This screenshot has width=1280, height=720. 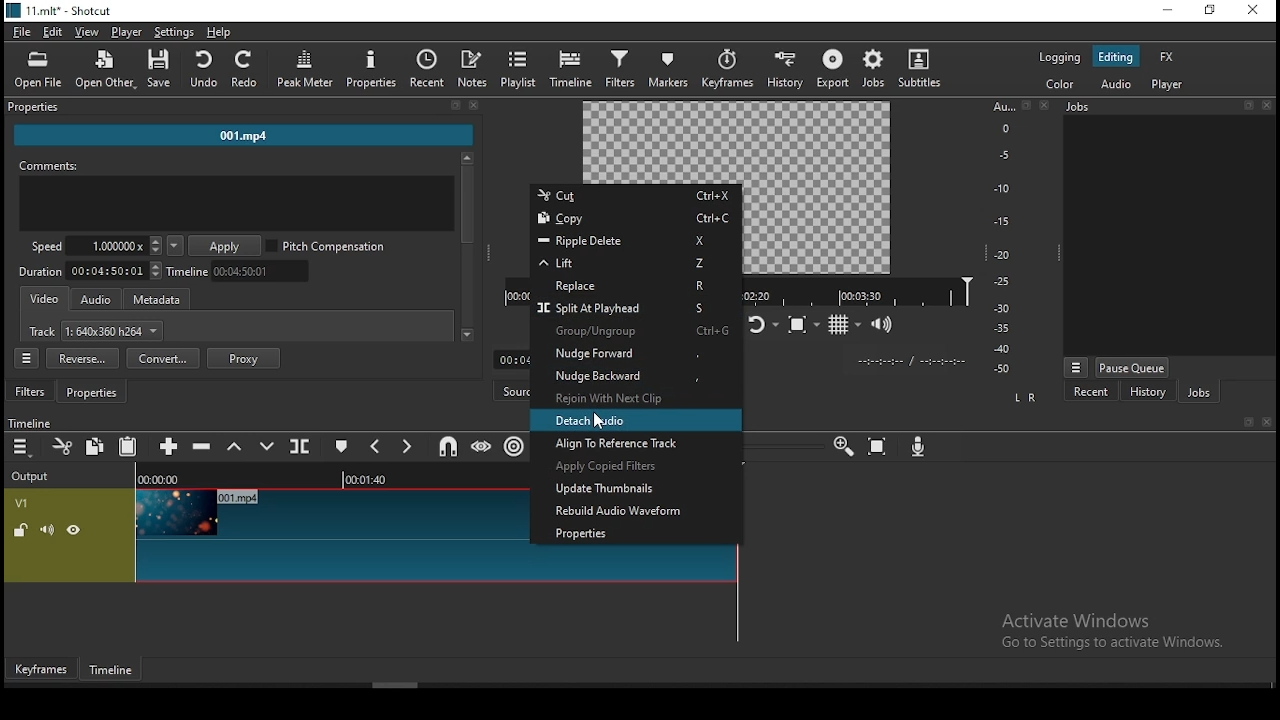 I want to click on record audio, so click(x=919, y=448).